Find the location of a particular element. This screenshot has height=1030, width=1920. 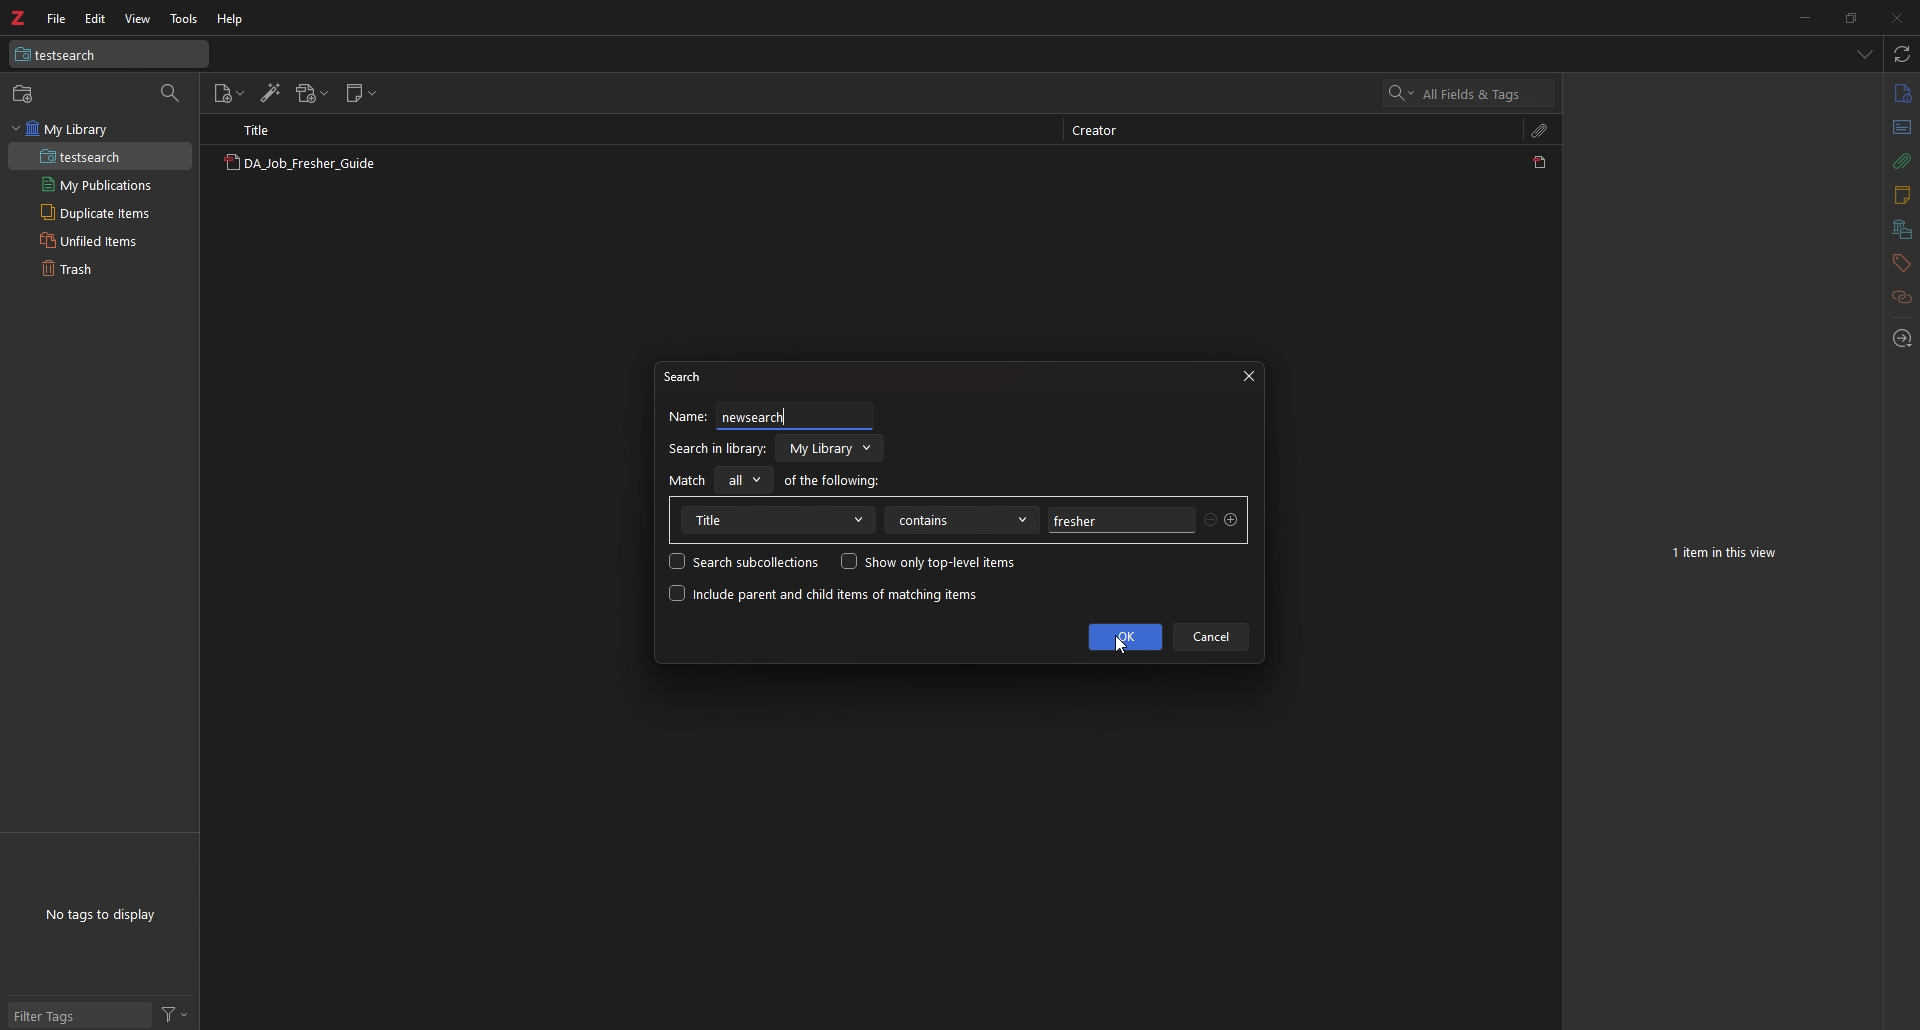

filter tags is located at coordinates (80, 1015).